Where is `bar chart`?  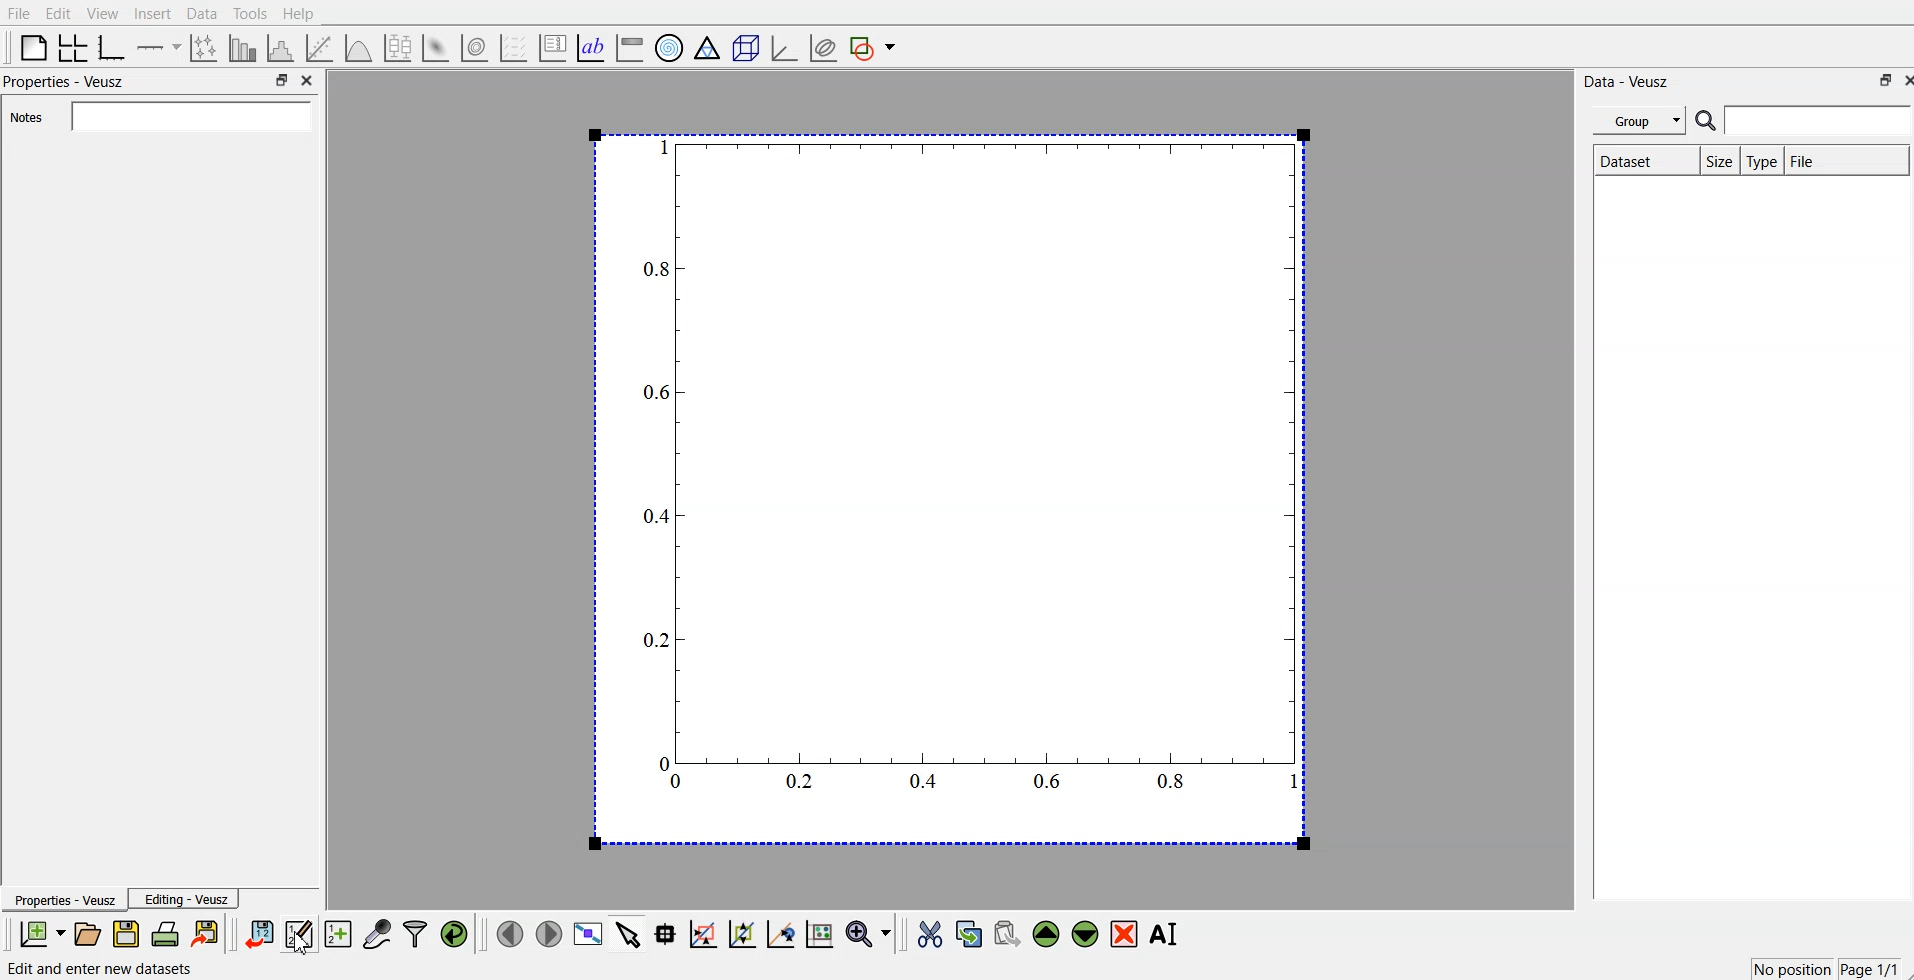
bar chart is located at coordinates (244, 46).